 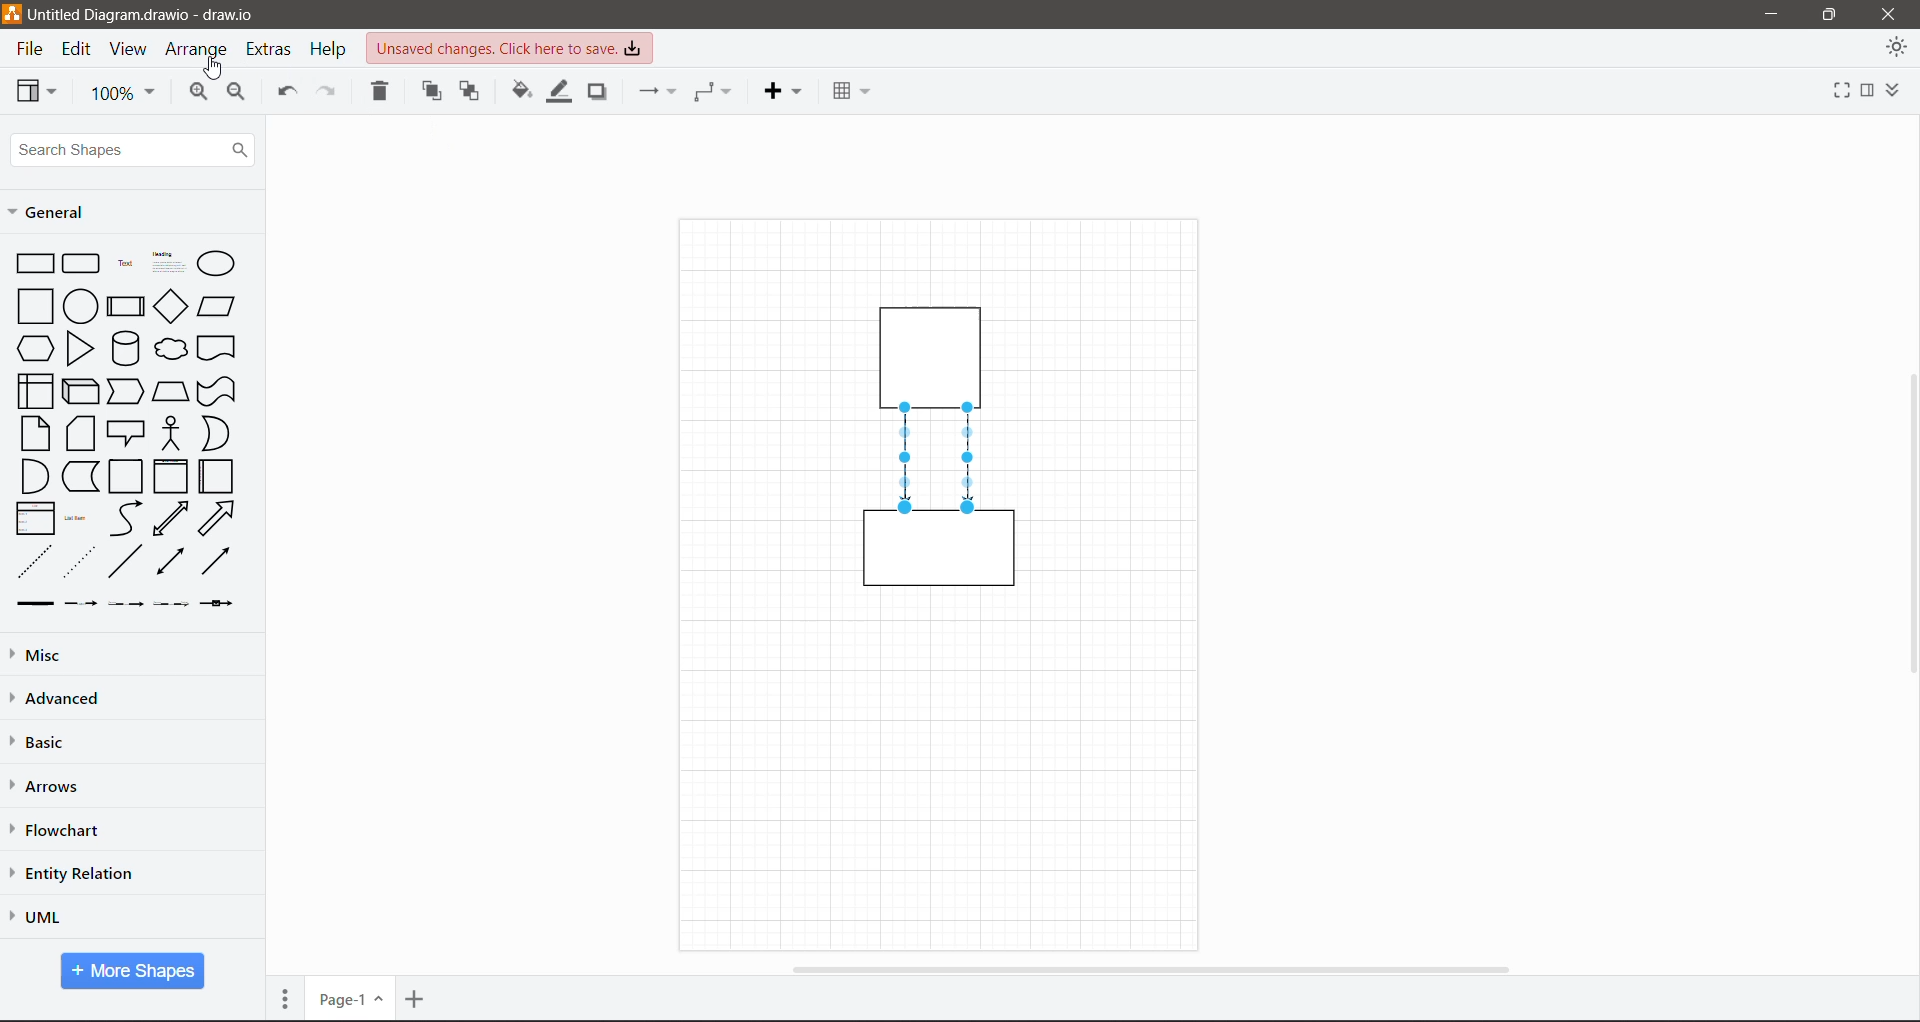 I want to click on bidirectional arrow, so click(x=171, y=519).